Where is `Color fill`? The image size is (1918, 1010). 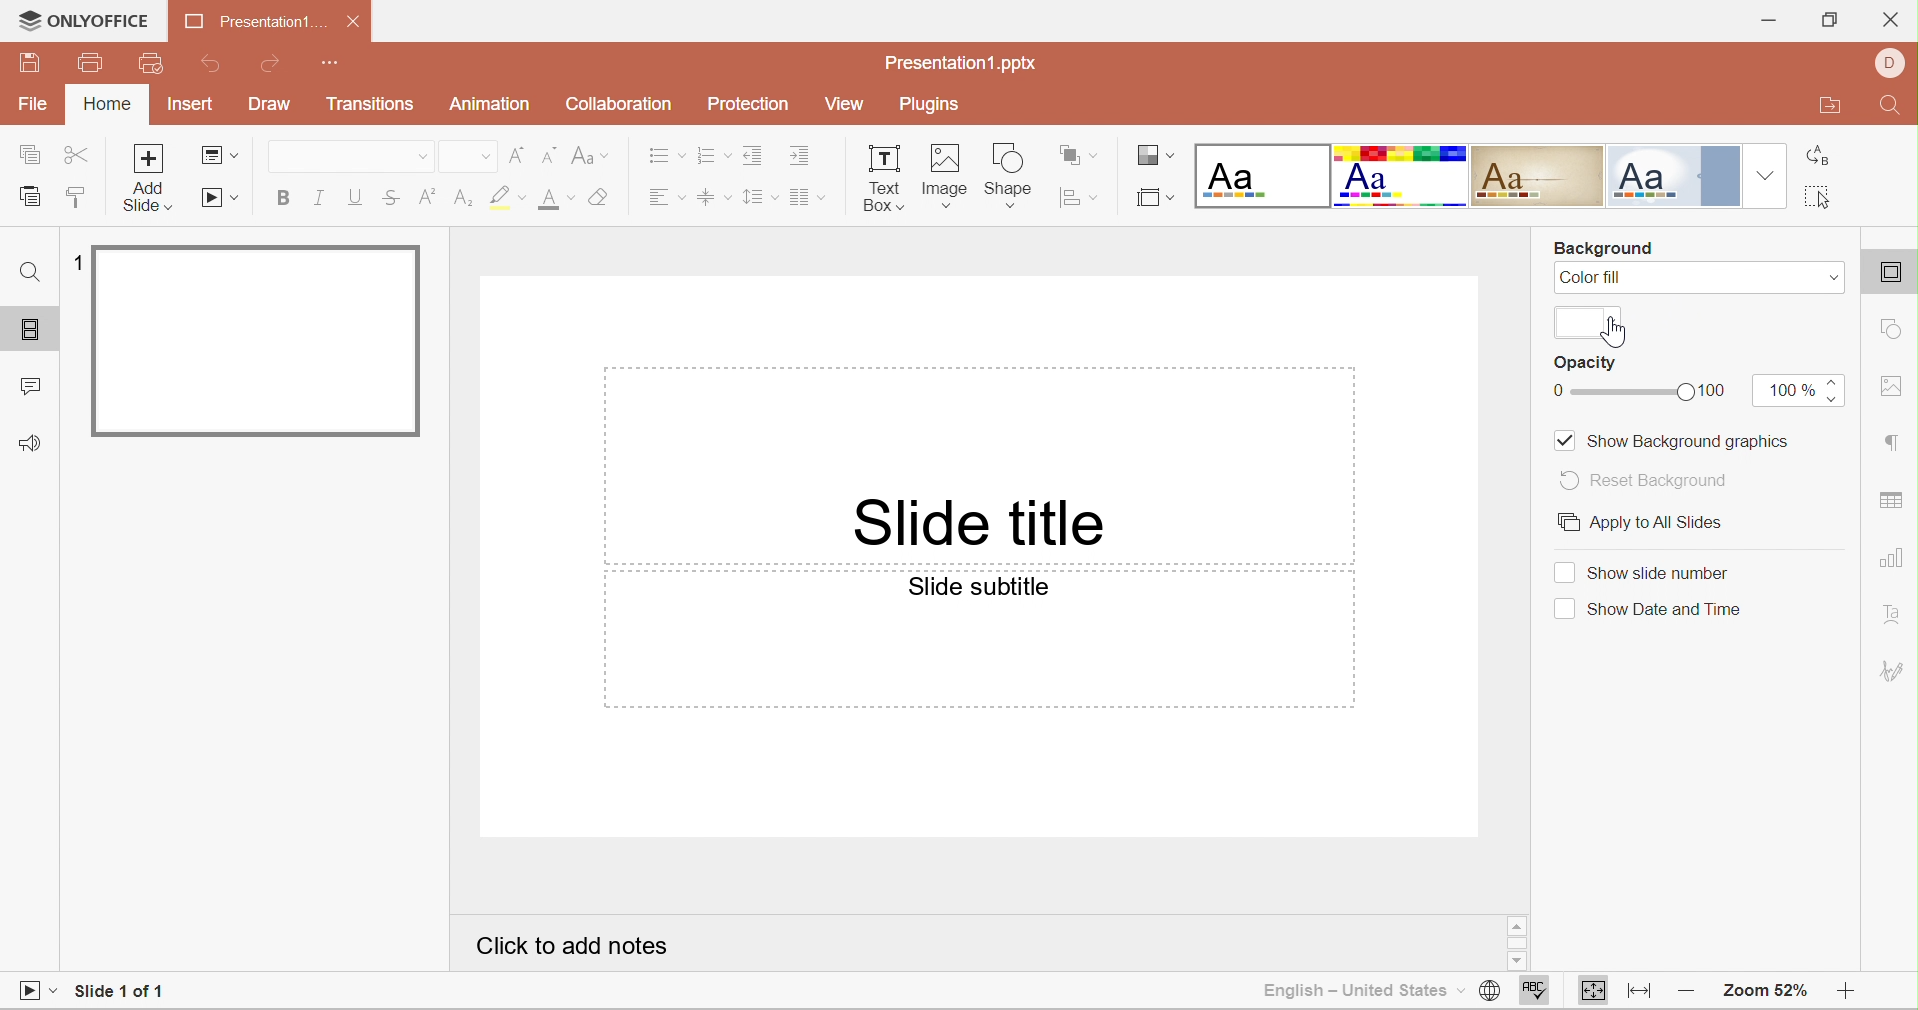
Color fill is located at coordinates (1593, 280).